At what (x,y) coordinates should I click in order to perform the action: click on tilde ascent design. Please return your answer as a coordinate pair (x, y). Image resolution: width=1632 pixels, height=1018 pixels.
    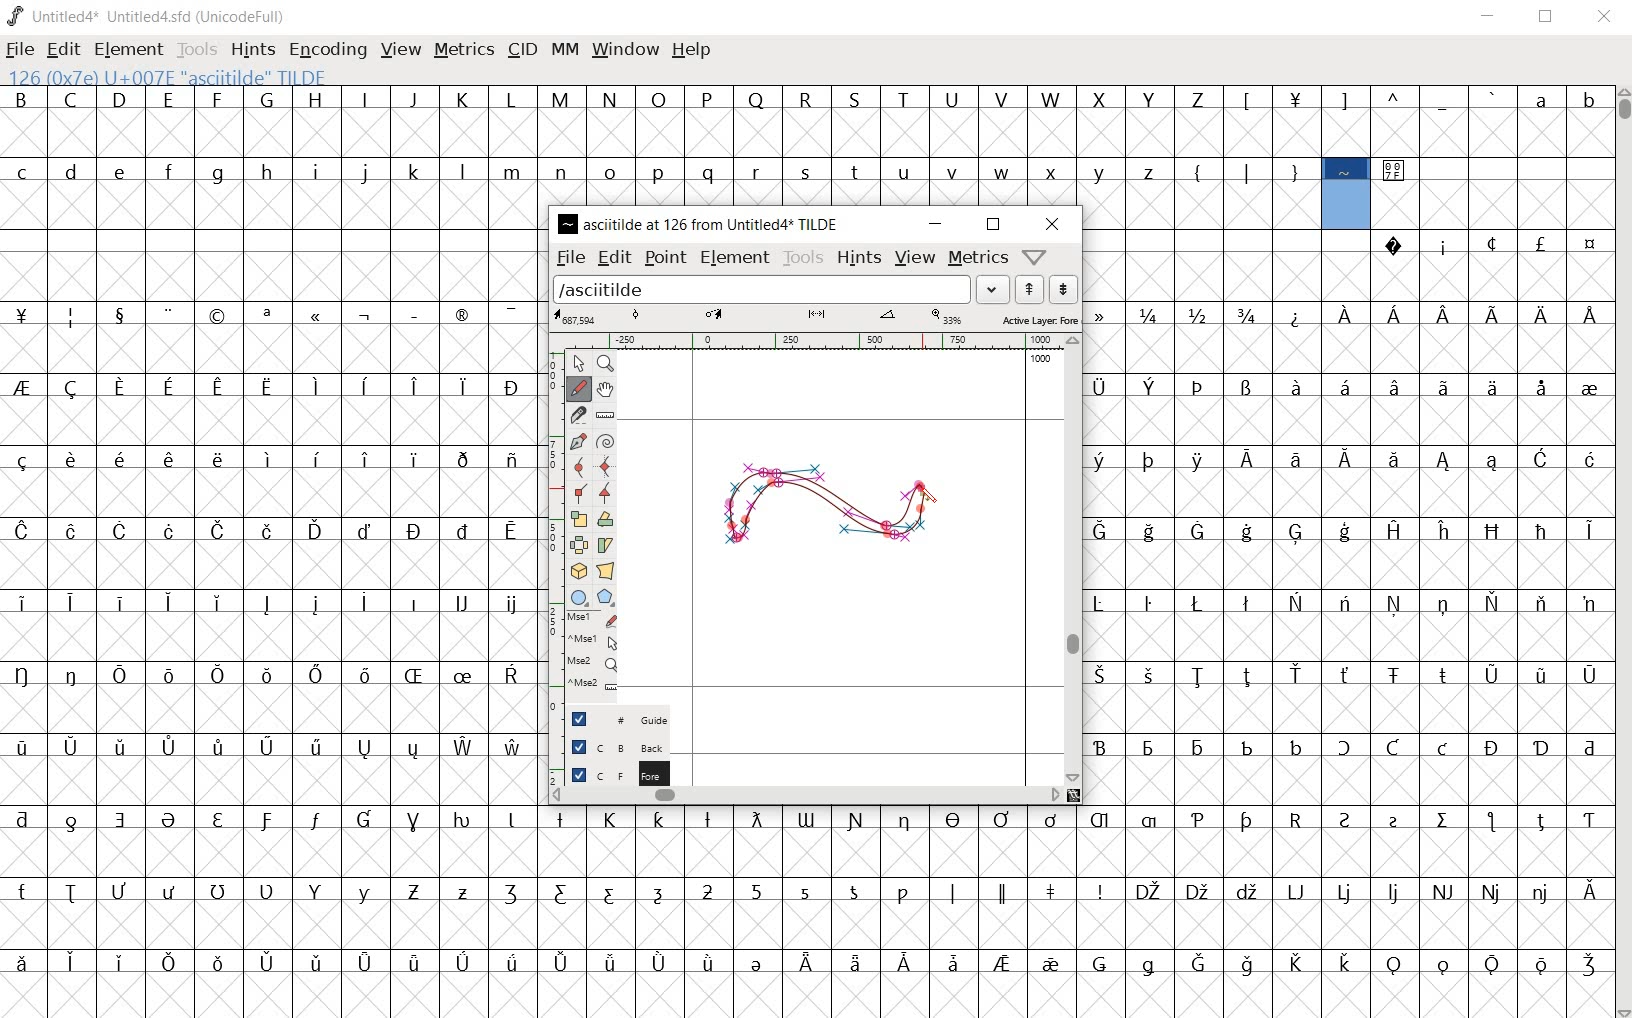
    Looking at the image, I should click on (838, 512).